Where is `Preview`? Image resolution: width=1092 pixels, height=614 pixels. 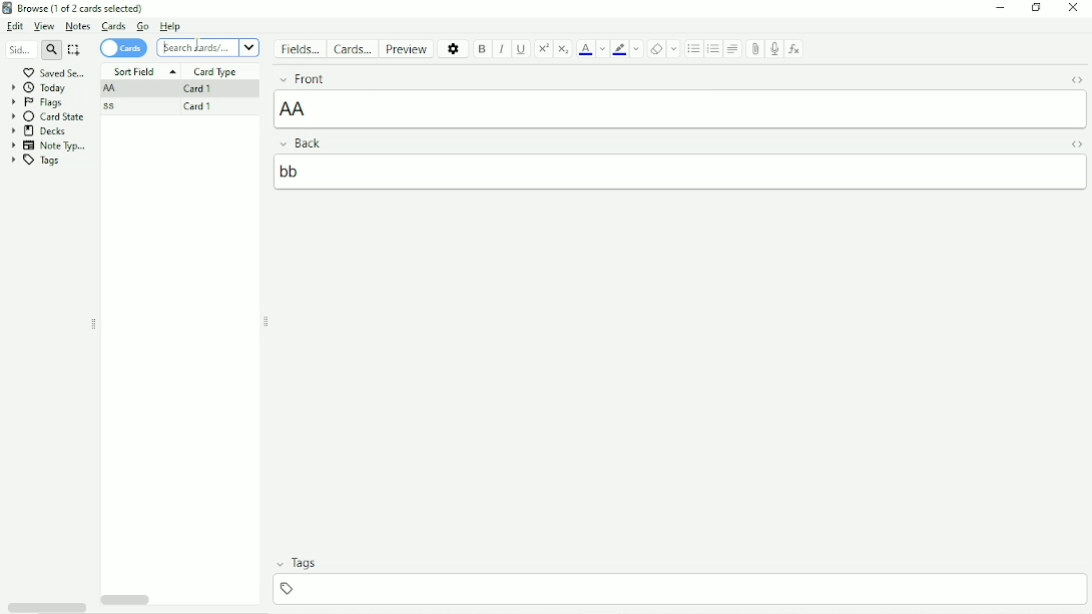
Preview is located at coordinates (411, 49).